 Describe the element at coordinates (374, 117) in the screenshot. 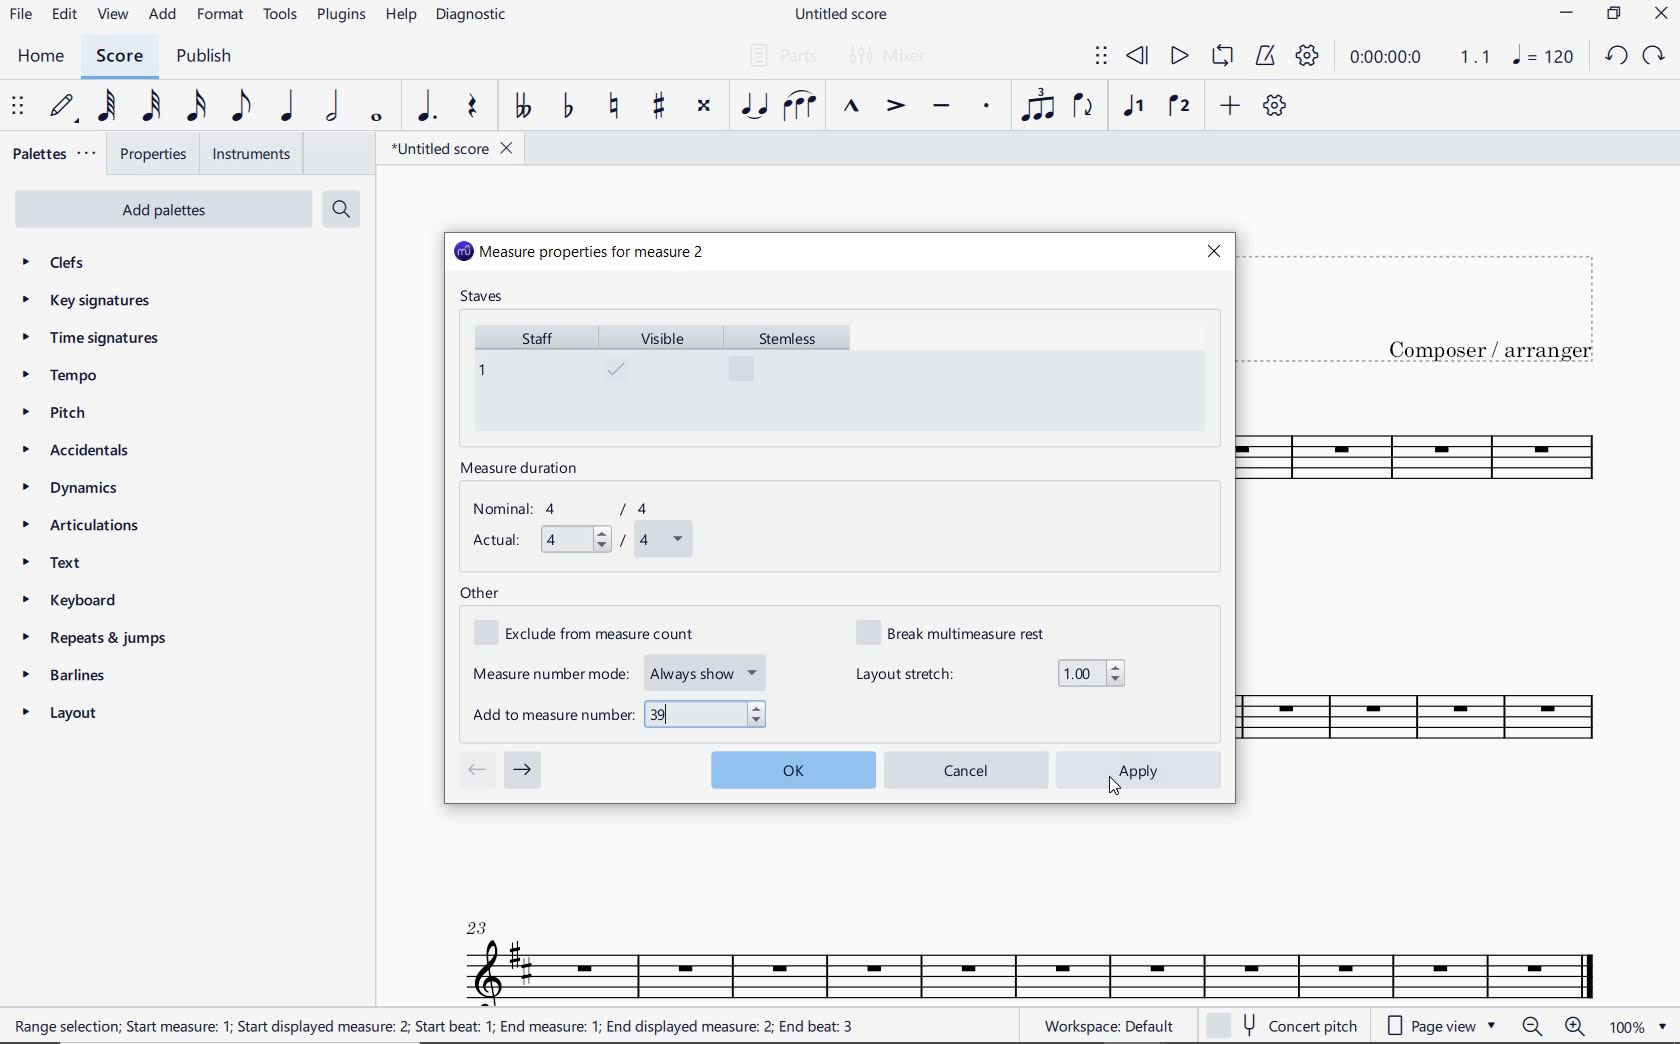

I see `WHOLE NOTE` at that location.